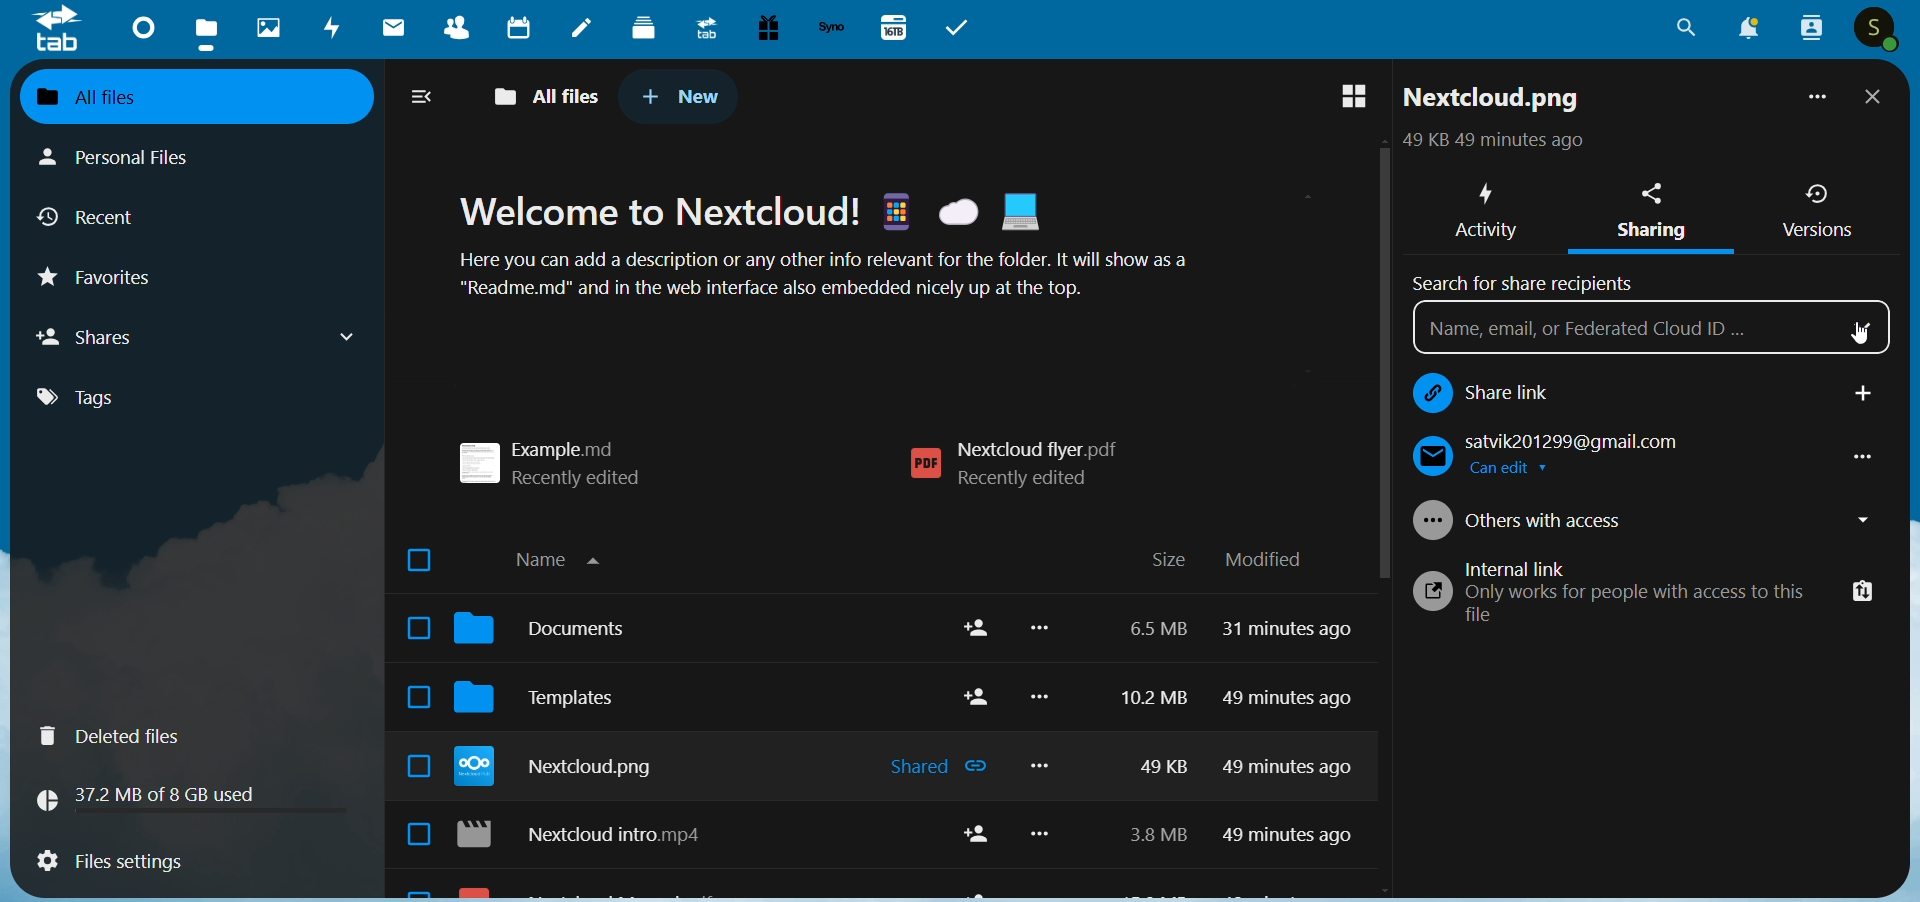 The image size is (1920, 902). I want to click on nextcloud png, so click(564, 770).